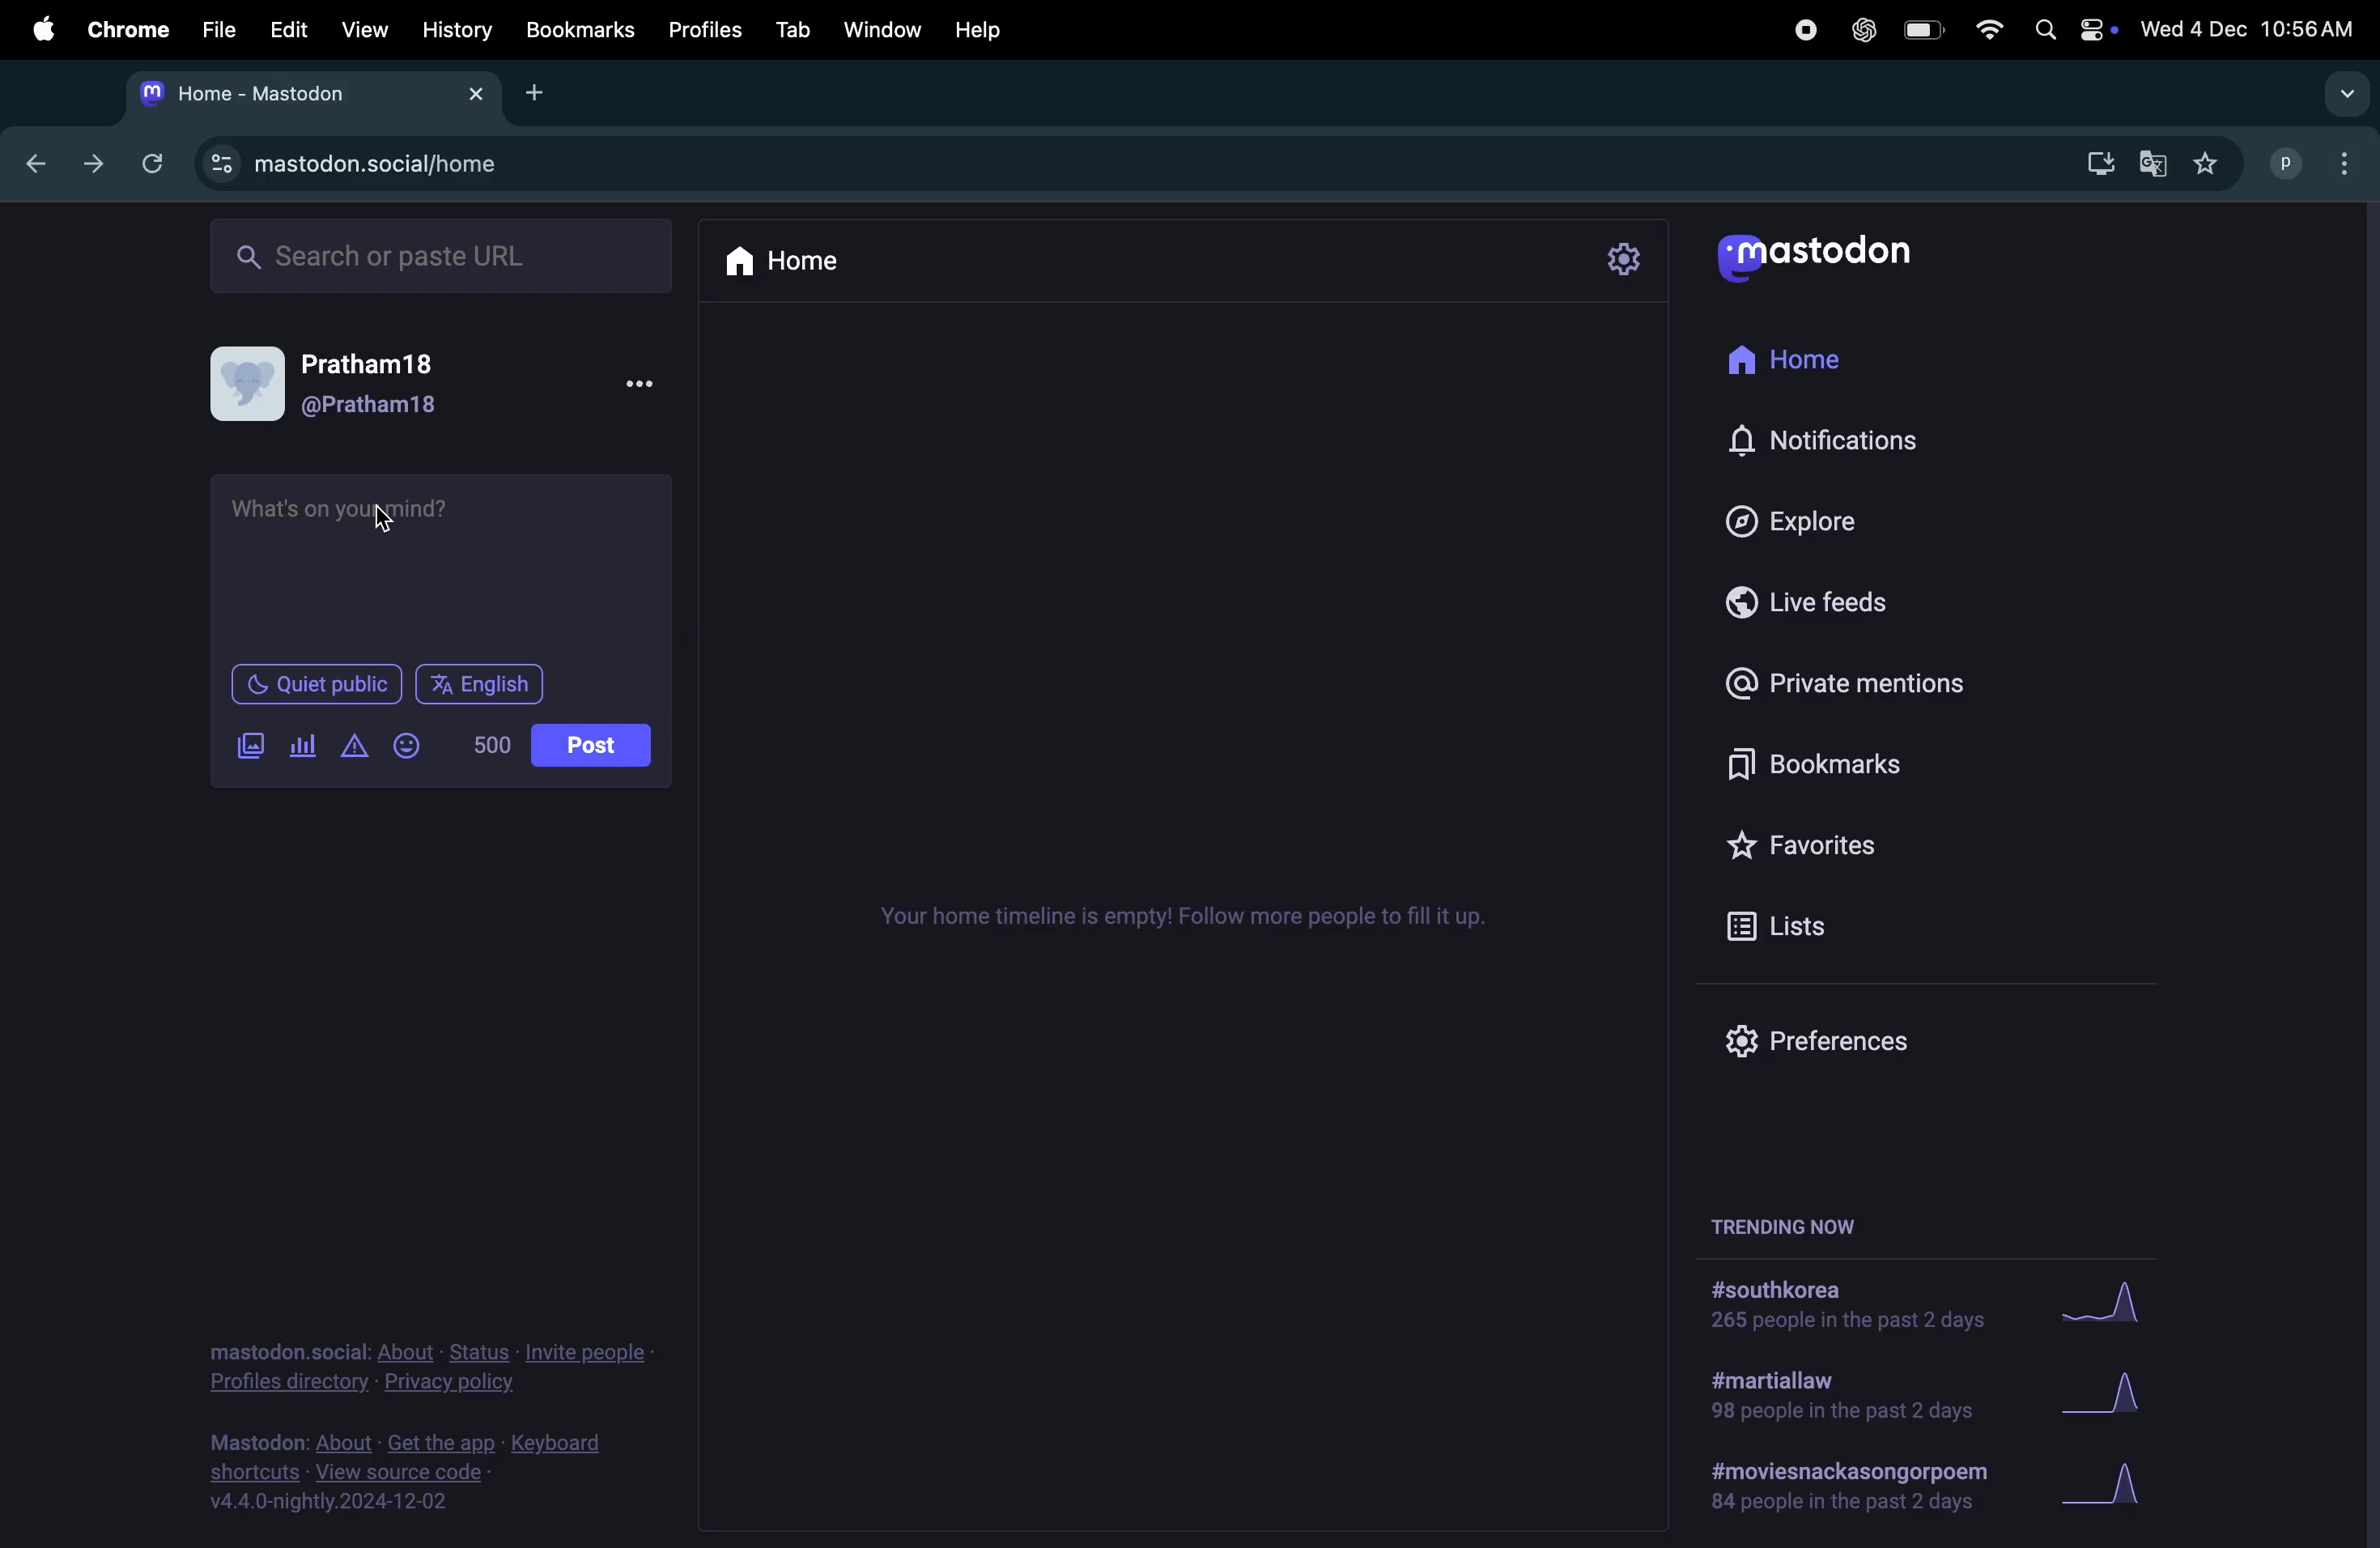 This screenshot has width=2380, height=1548. I want to click on polls, so click(301, 750).